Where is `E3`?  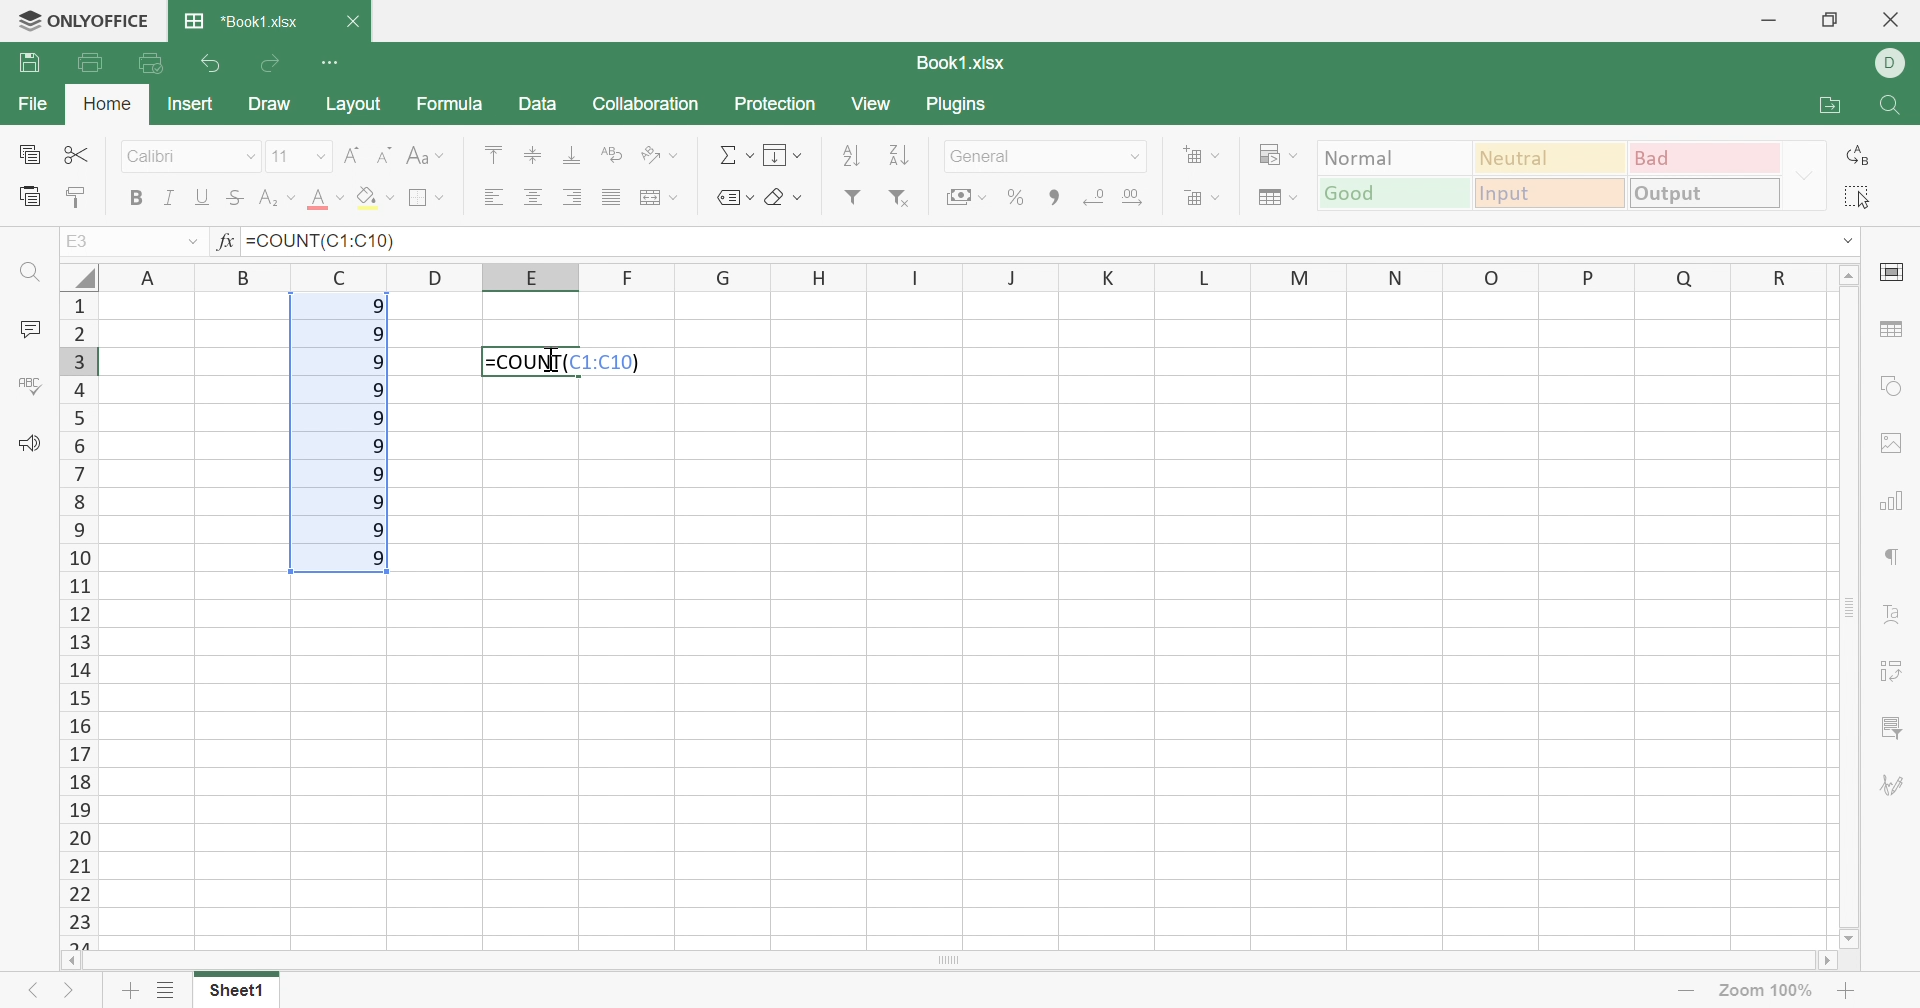 E3 is located at coordinates (79, 240).